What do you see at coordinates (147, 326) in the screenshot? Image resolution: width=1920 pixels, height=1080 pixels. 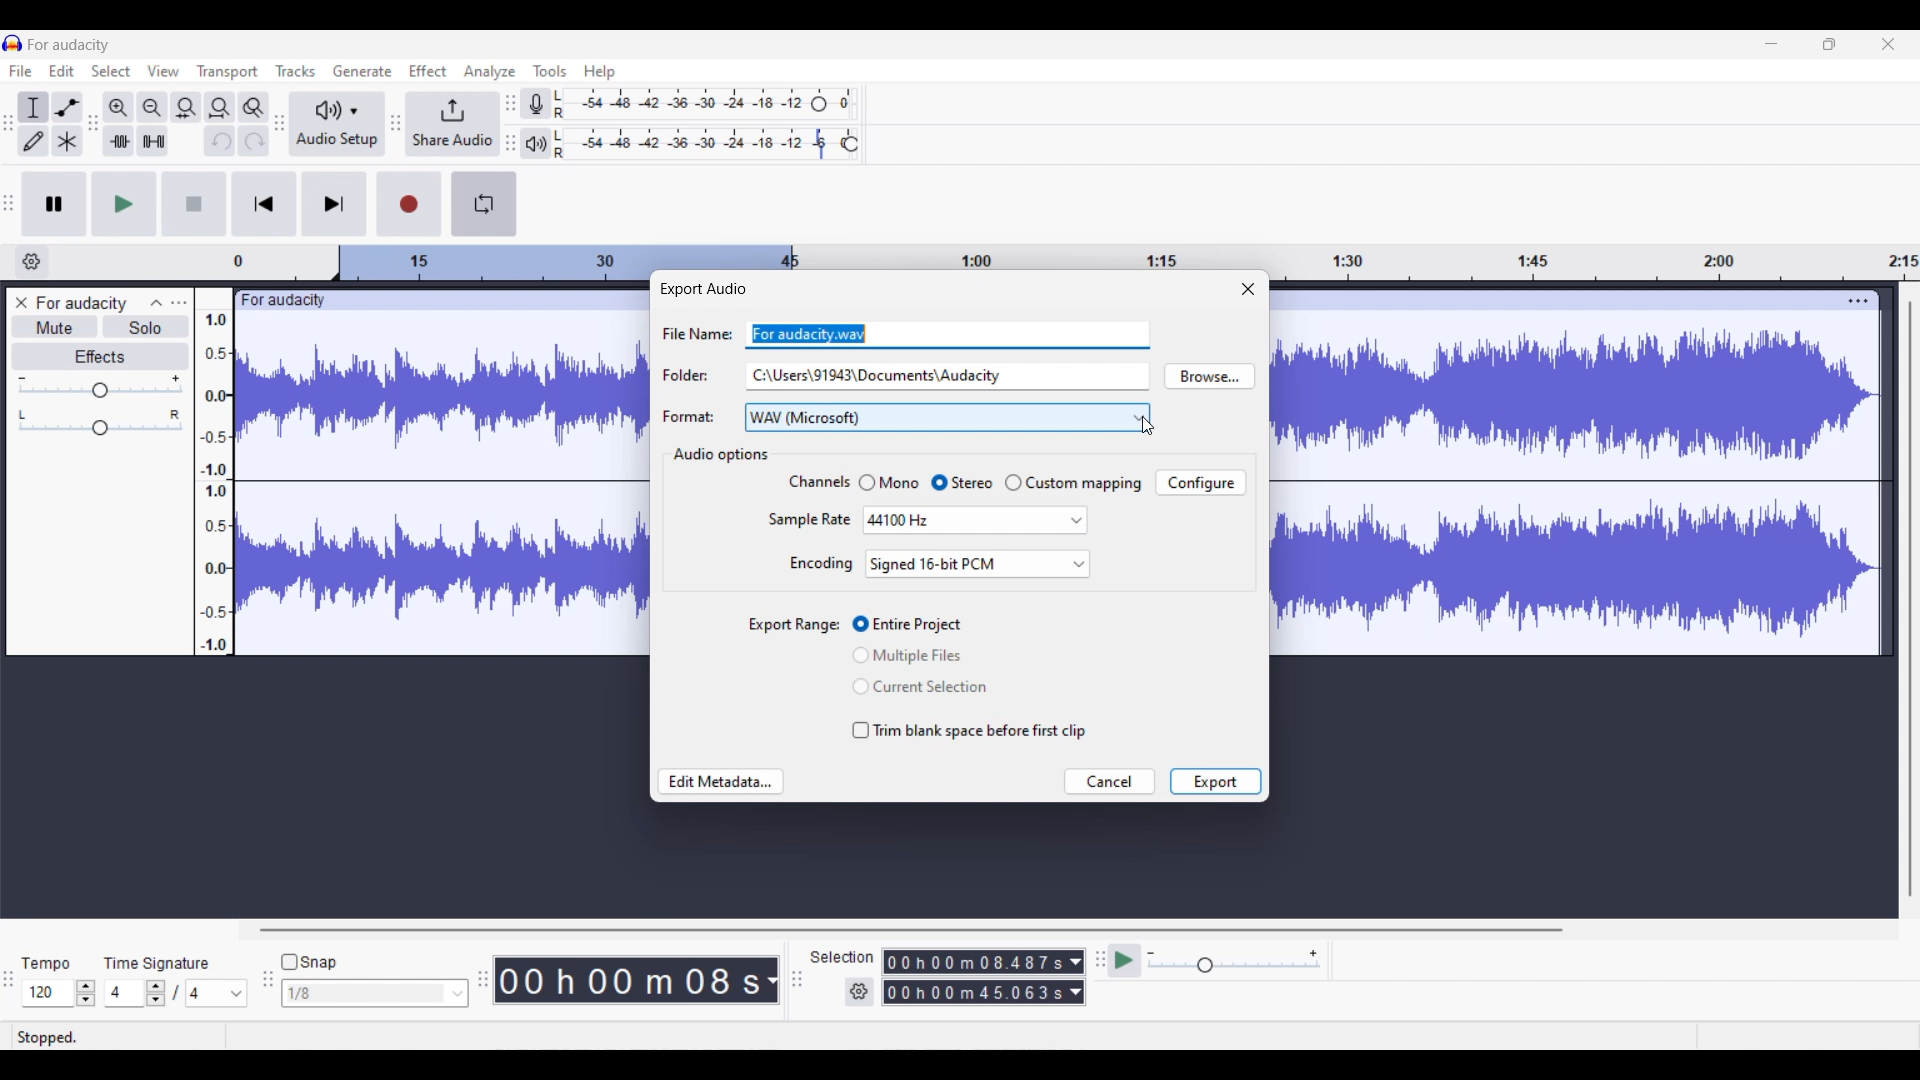 I see `Solo` at bounding box center [147, 326].